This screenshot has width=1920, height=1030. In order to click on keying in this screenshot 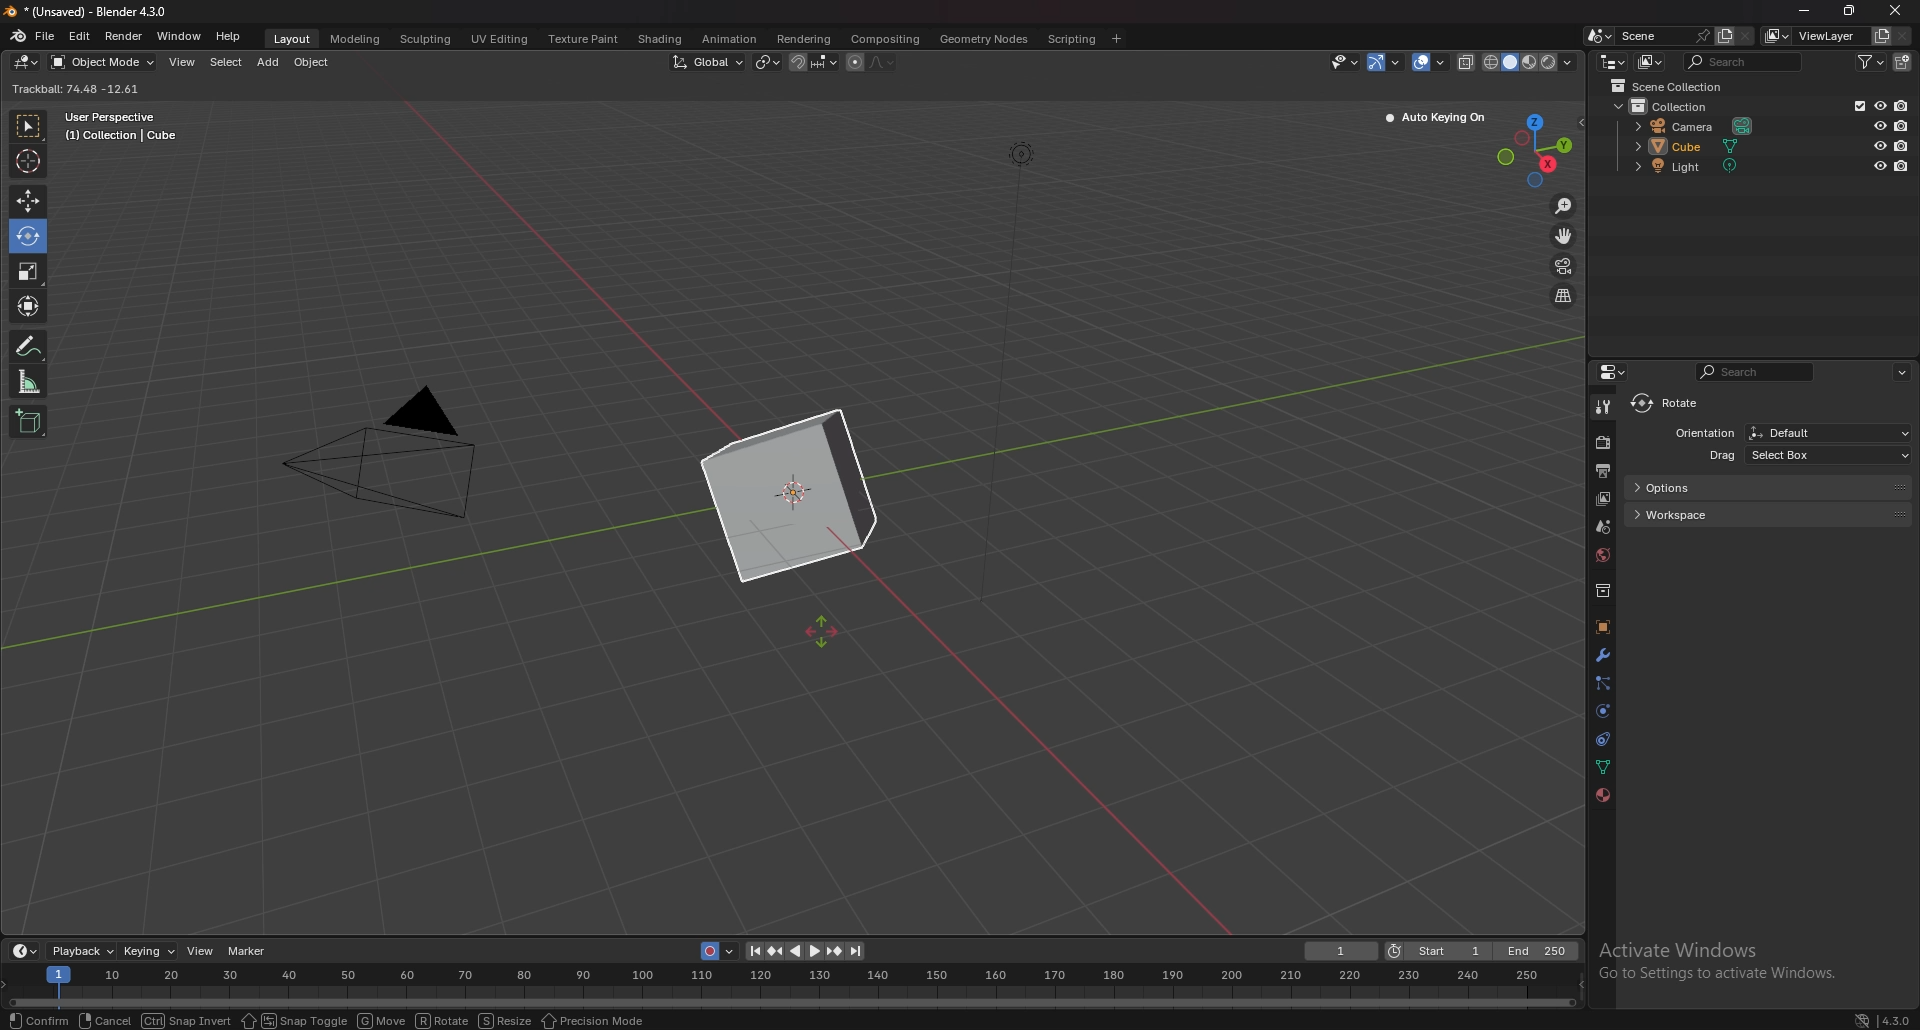, I will do `click(150, 951)`.